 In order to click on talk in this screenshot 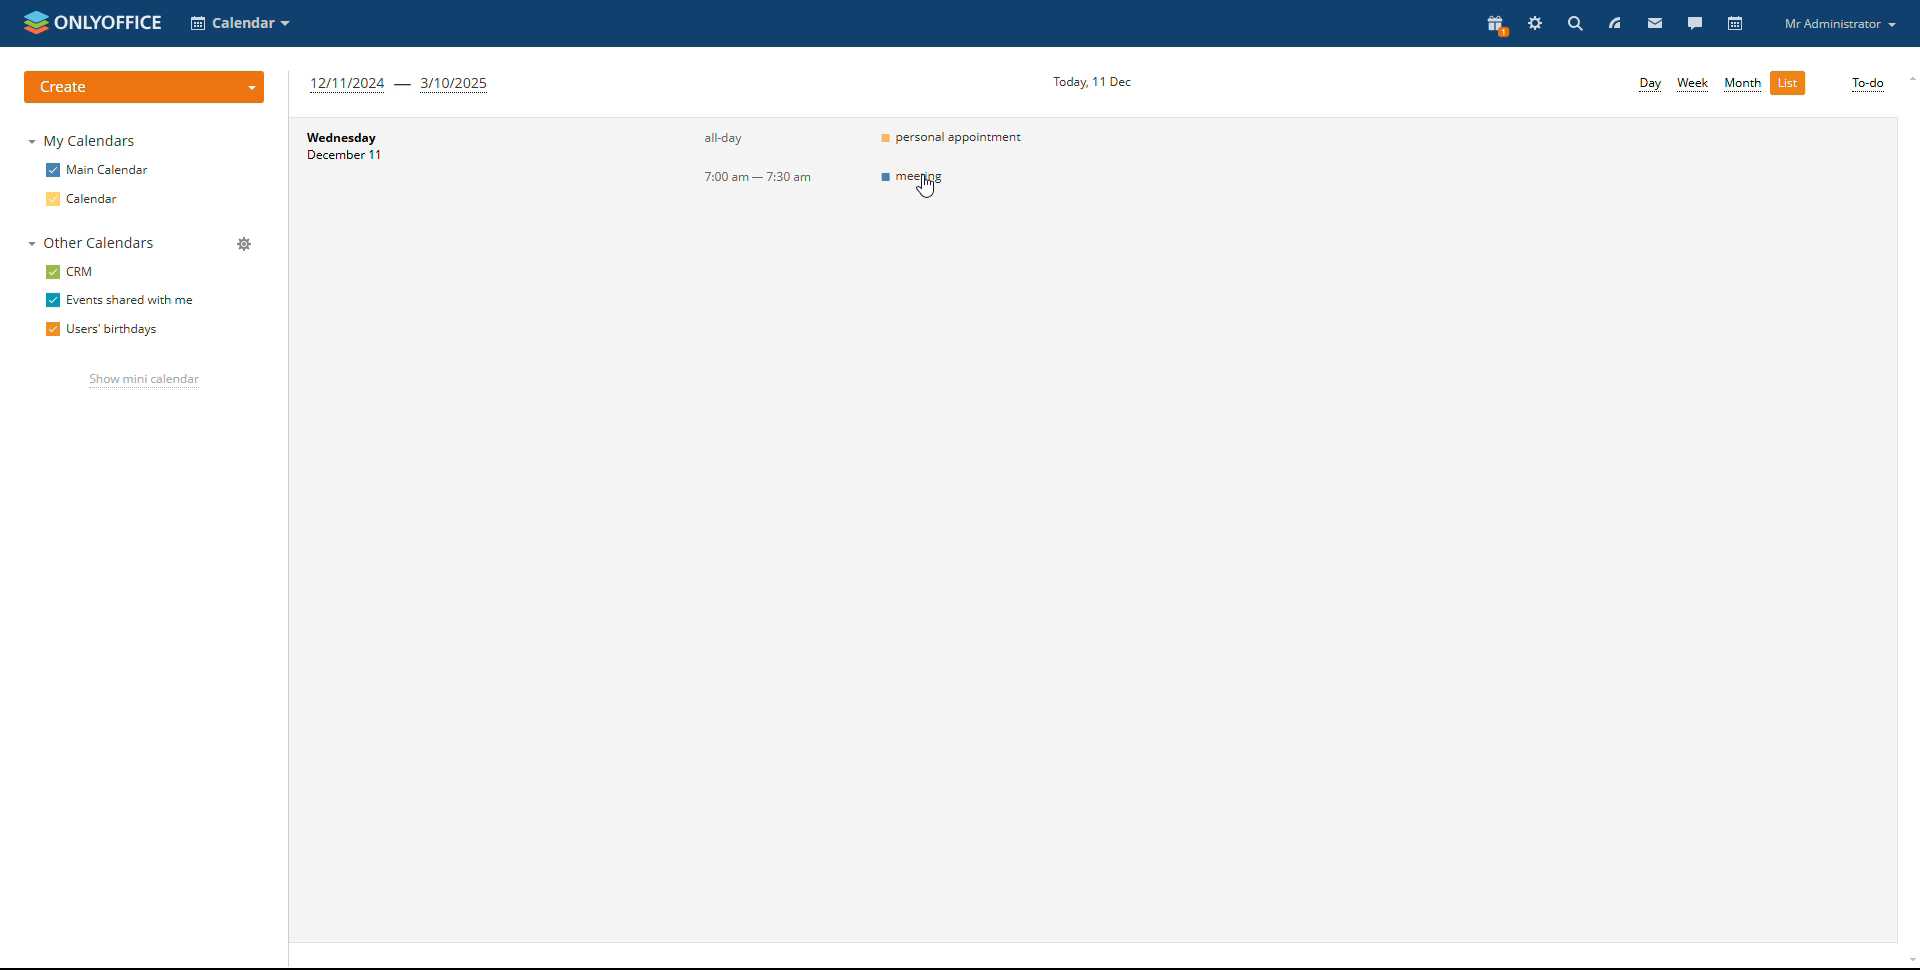, I will do `click(1695, 22)`.